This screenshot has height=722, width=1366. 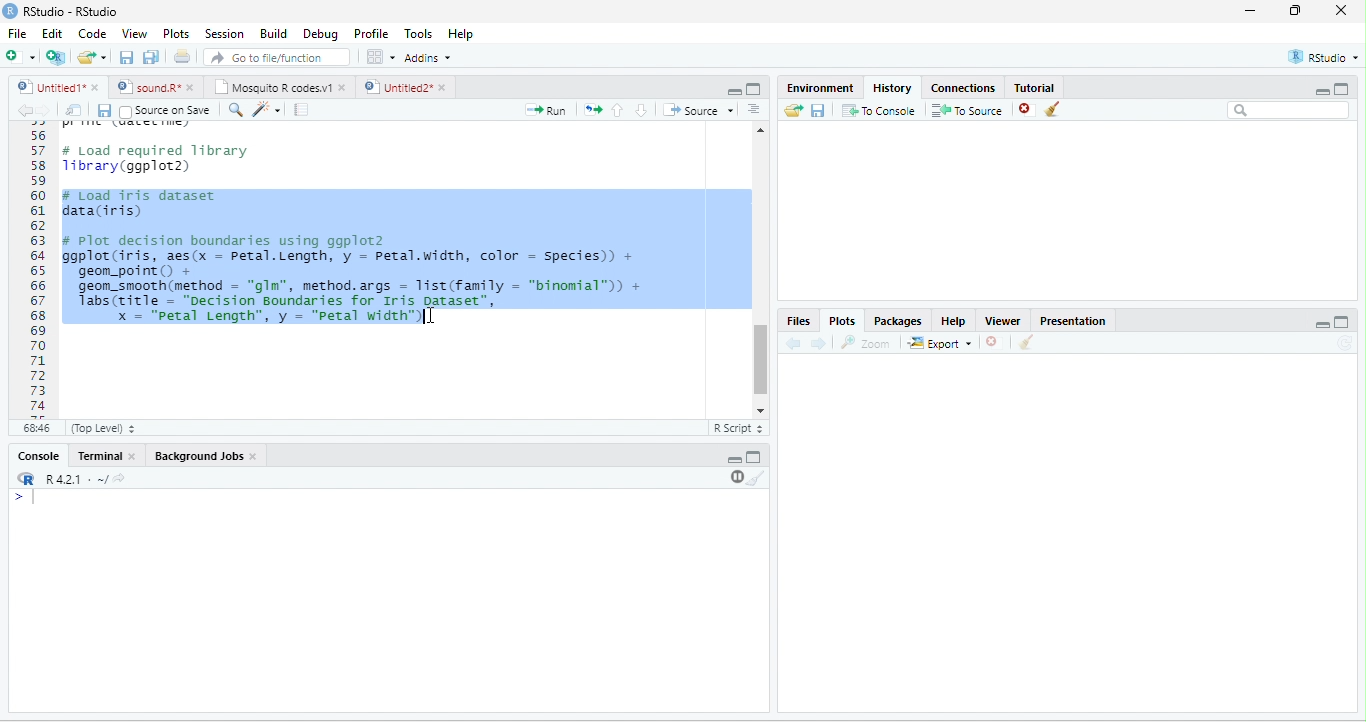 What do you see at coordinates (641, 110) in the screenshot?
I see `down` at bounding box center [641, 110].